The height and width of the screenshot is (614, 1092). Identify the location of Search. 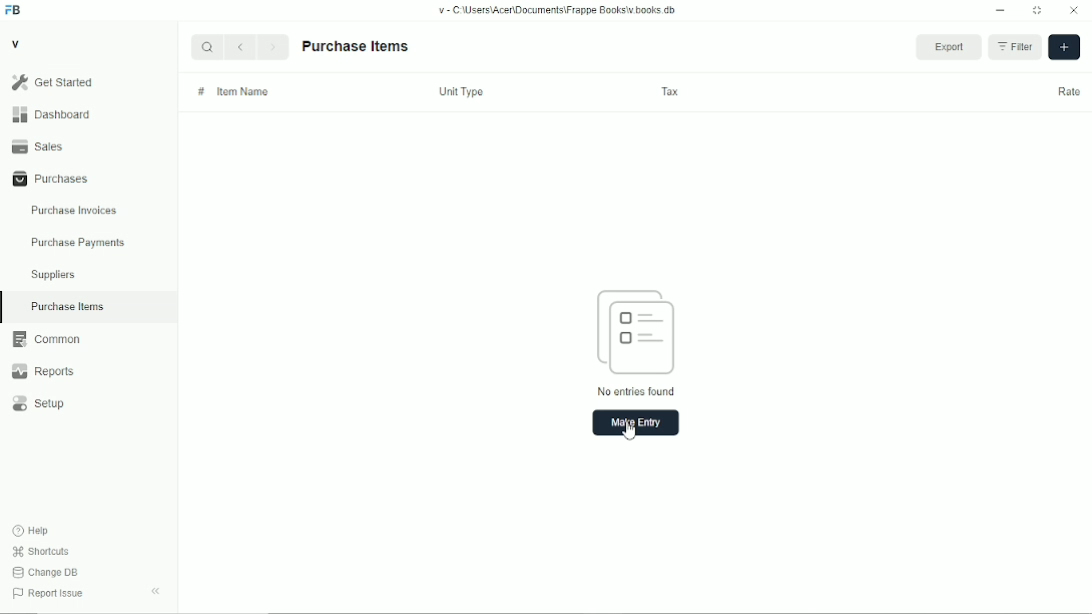
(207, 47).